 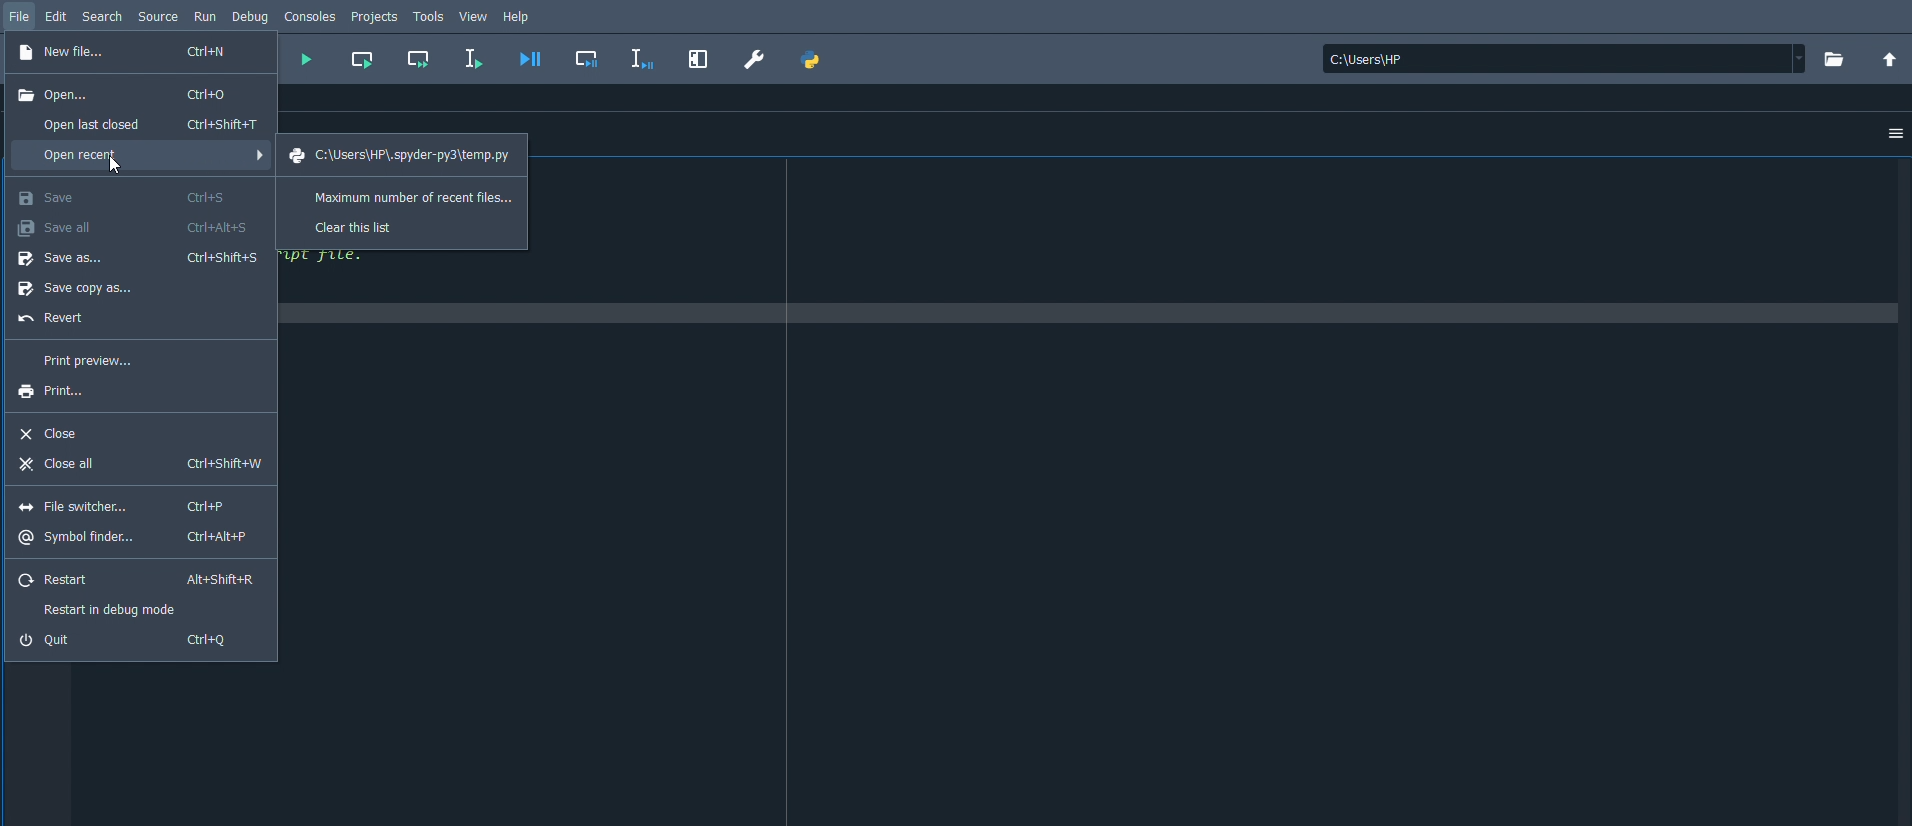 What do you see at coordinates (520, 17) in the screenshot?
I see `Help` at bounding box center [520, 17].